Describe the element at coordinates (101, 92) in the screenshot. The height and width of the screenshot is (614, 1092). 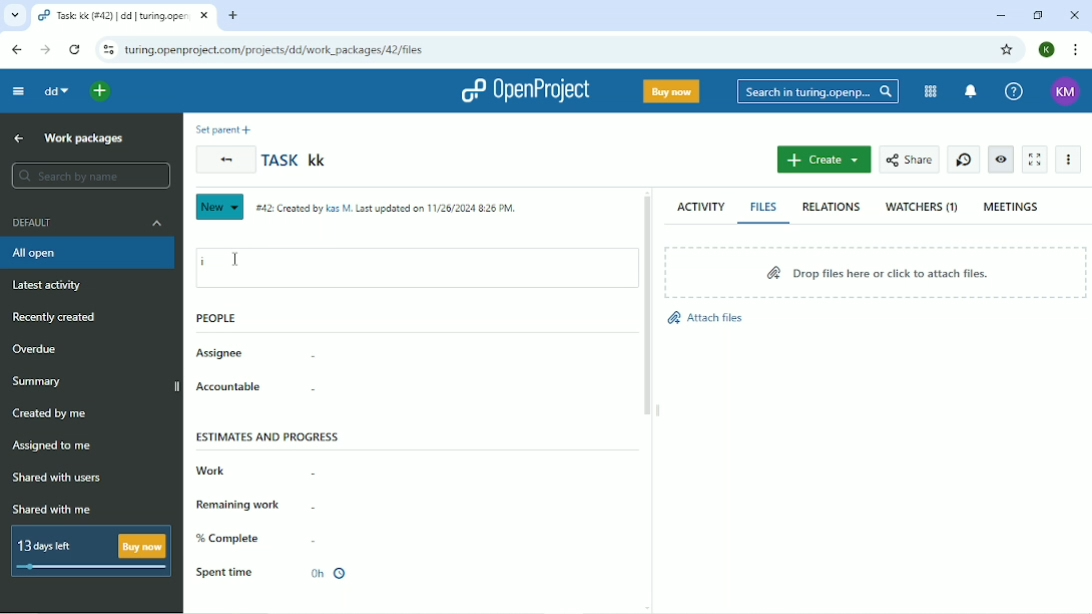
I see `Open quick add menu` at that location.